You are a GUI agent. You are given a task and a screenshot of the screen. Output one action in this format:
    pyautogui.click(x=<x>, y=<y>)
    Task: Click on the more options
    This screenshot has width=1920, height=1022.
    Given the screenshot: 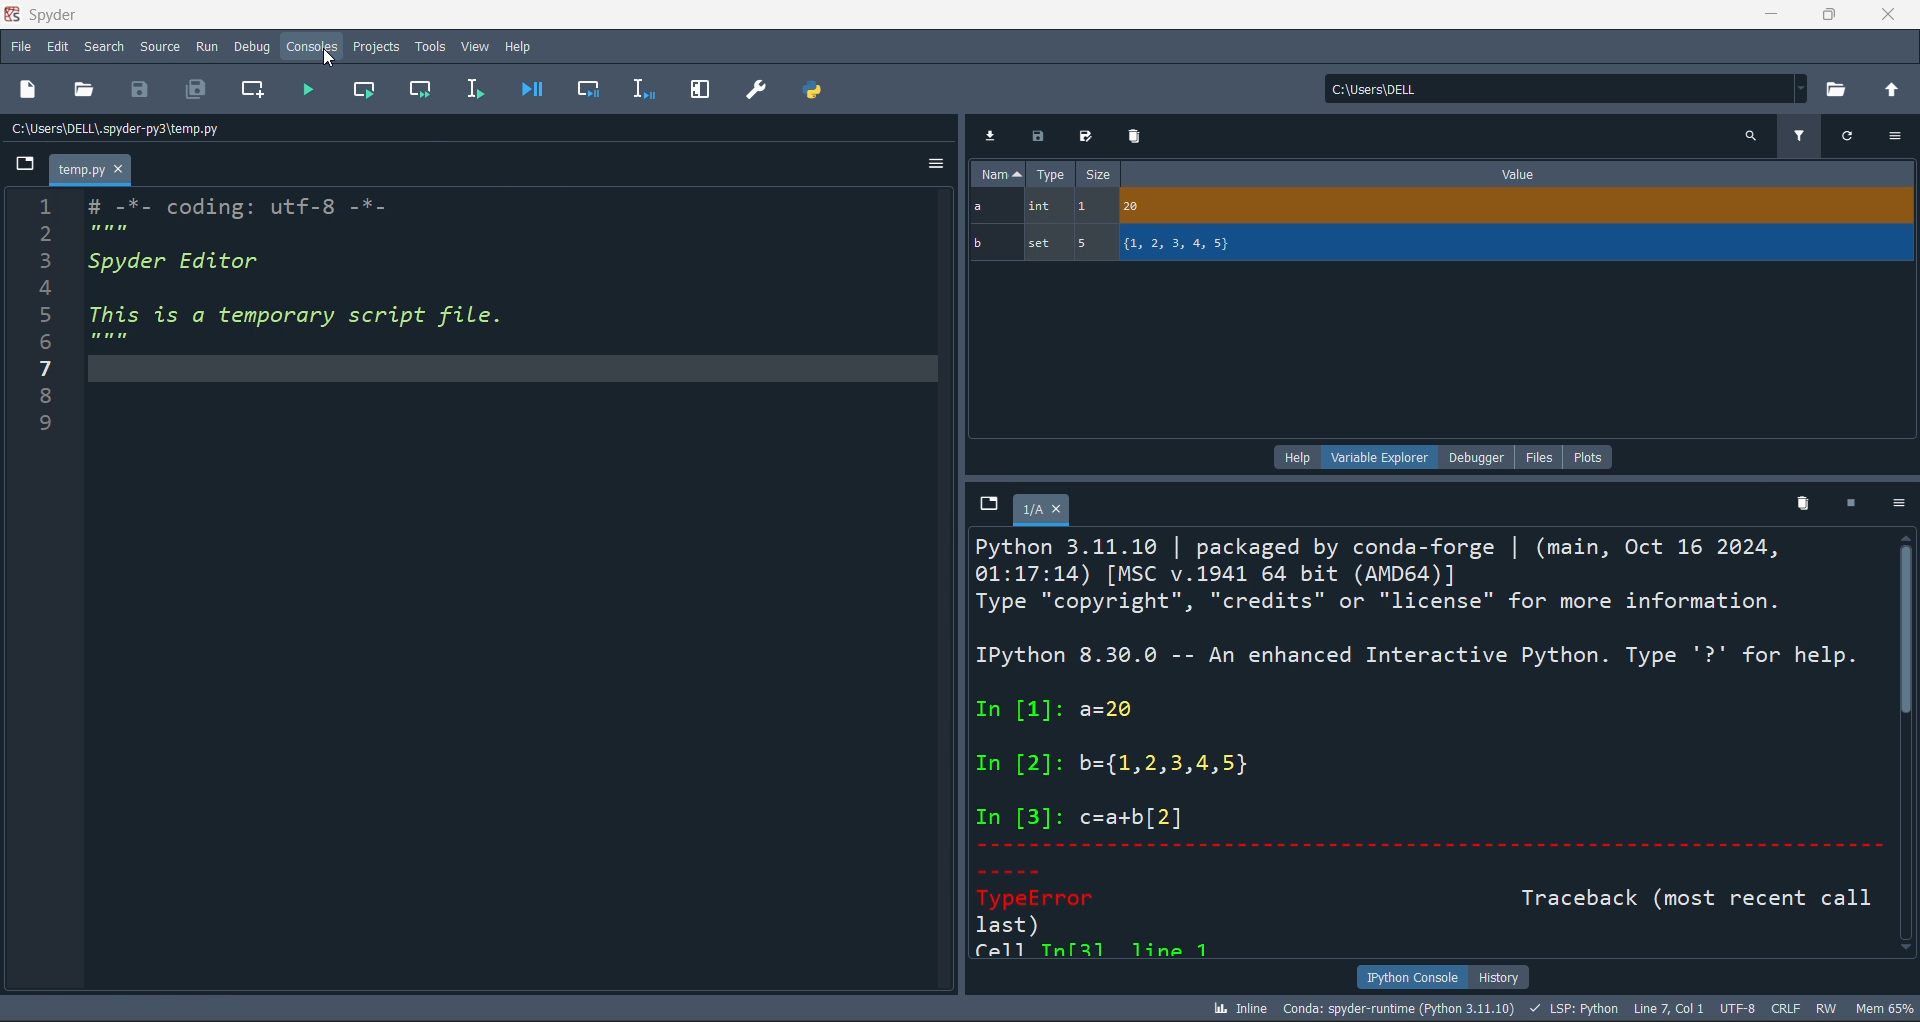 What is the action you would take?
    pyautogui.click(x=1895, y=134)
    